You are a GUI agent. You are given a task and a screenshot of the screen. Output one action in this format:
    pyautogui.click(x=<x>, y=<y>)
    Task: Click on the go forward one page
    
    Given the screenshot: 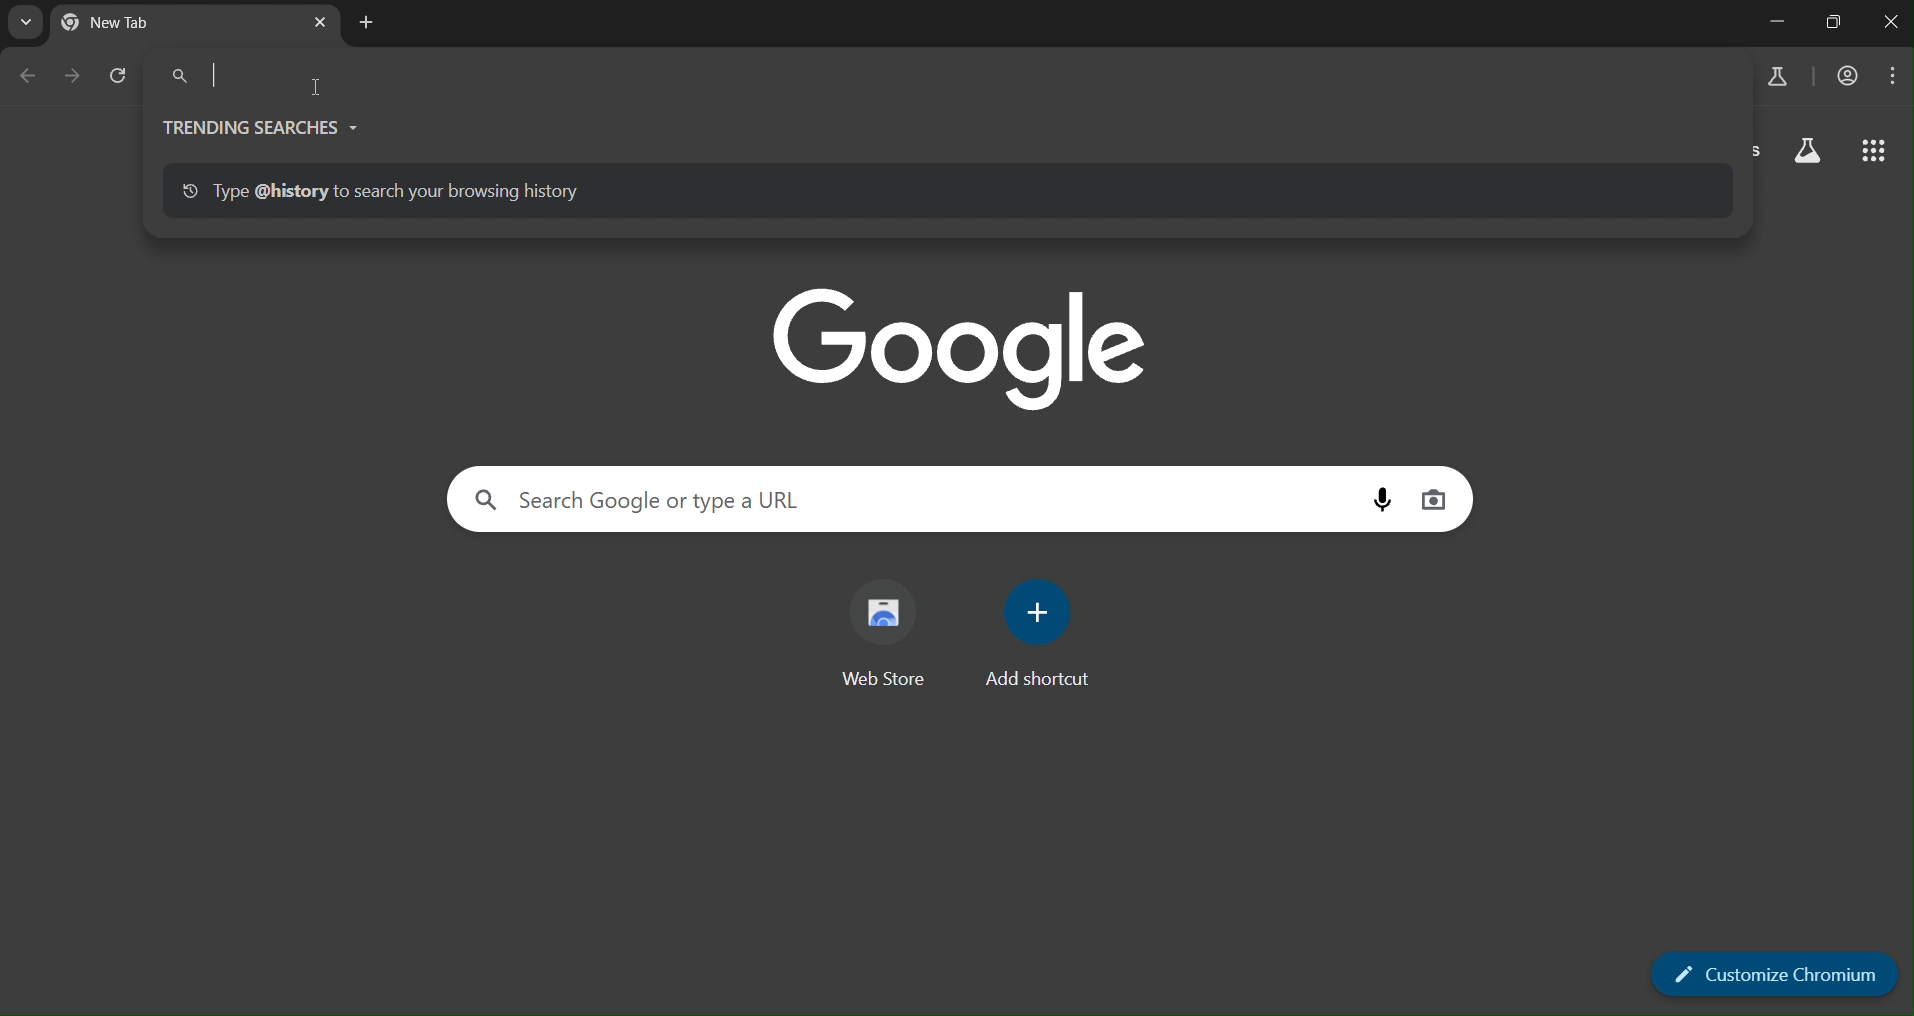 What is the action you would take?
    pyautogui.click(x=75, y=77)
    